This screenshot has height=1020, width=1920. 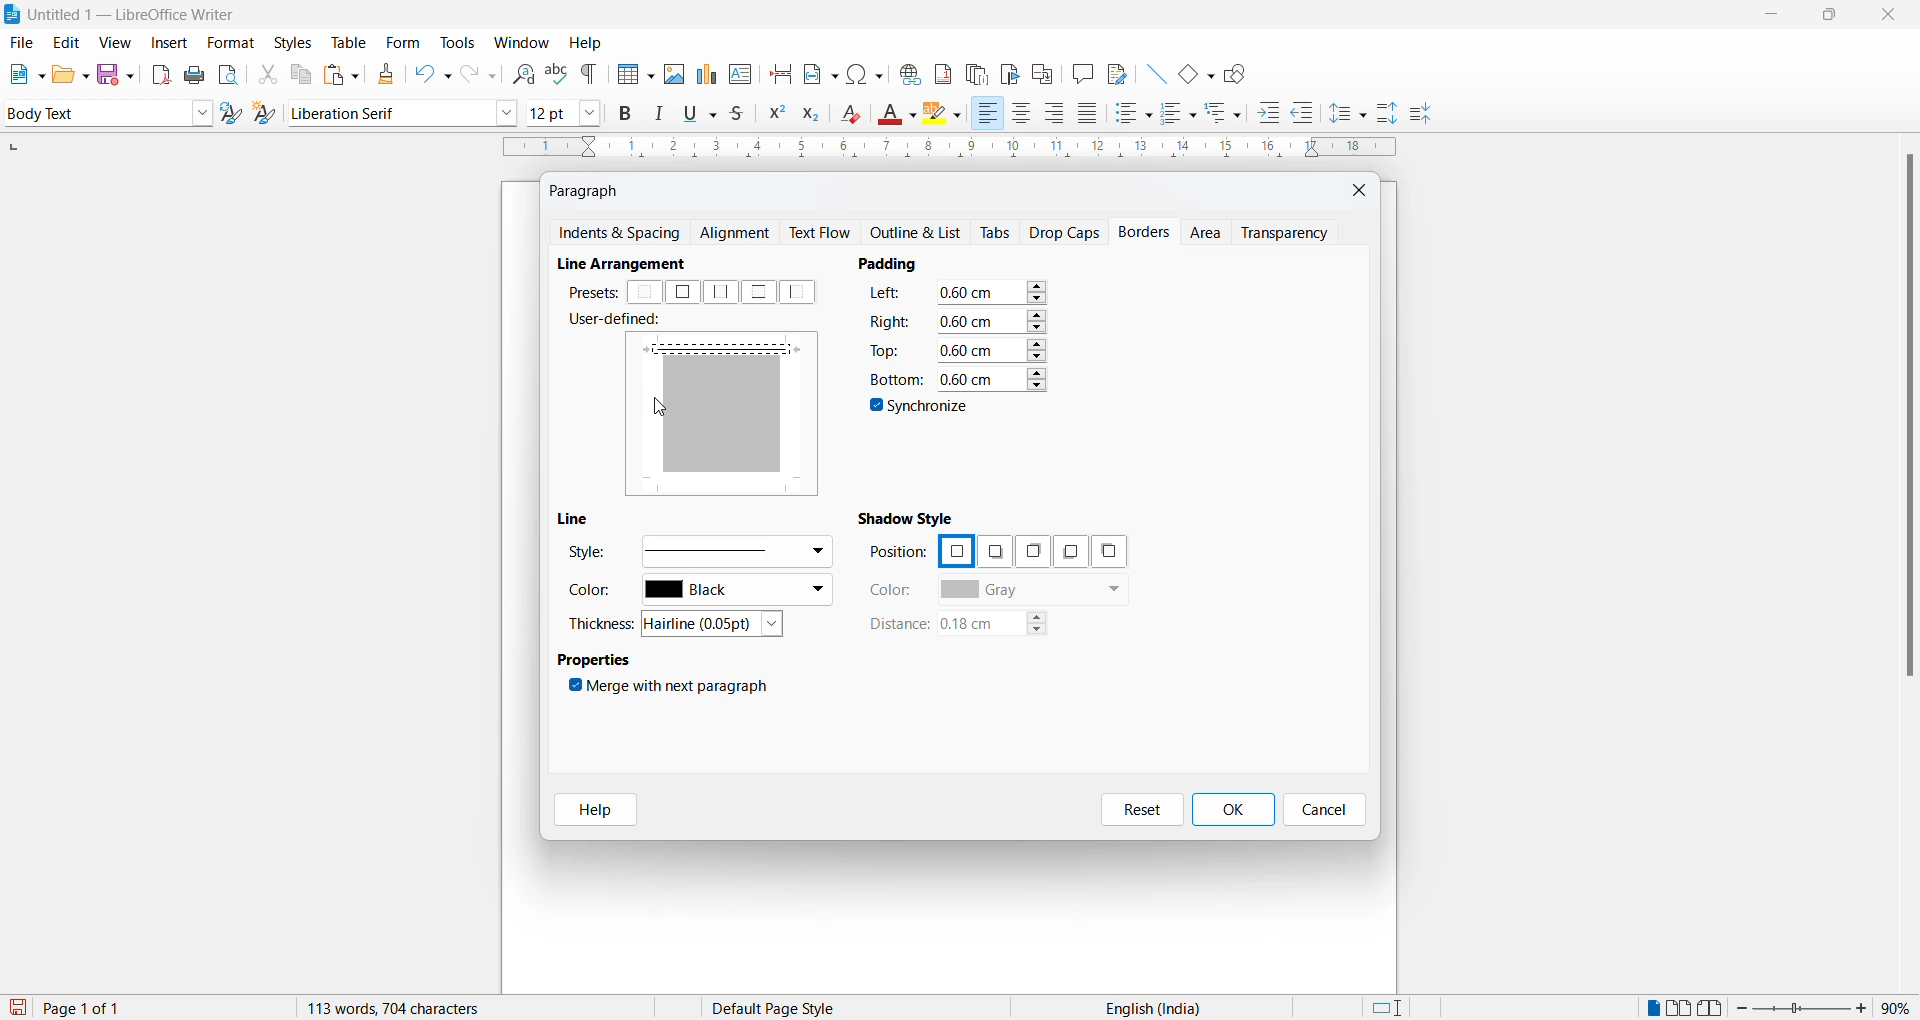 What do you see at coordinates (1389, 1008) in the screenshot?
I see `standard selection` at bounding box center [1389, 1008].